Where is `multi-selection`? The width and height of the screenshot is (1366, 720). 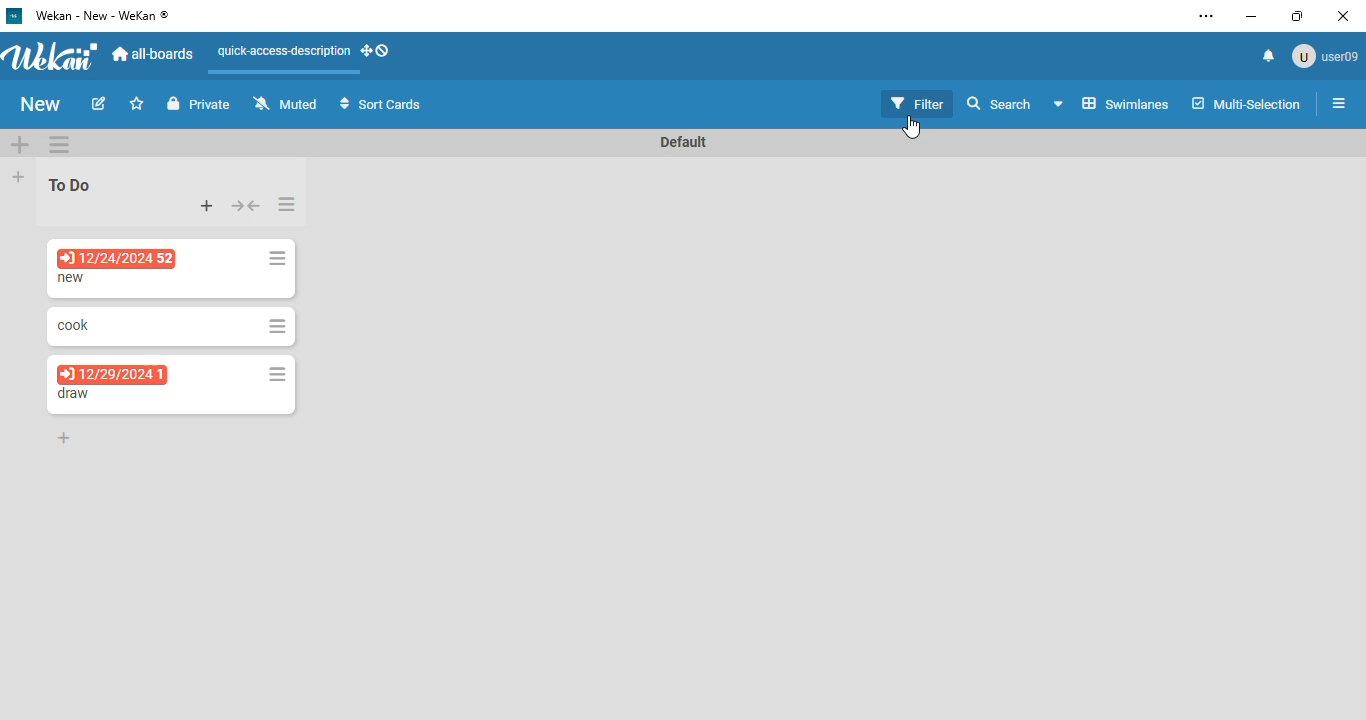
multi-selection is located at coordinates (1246, 103).